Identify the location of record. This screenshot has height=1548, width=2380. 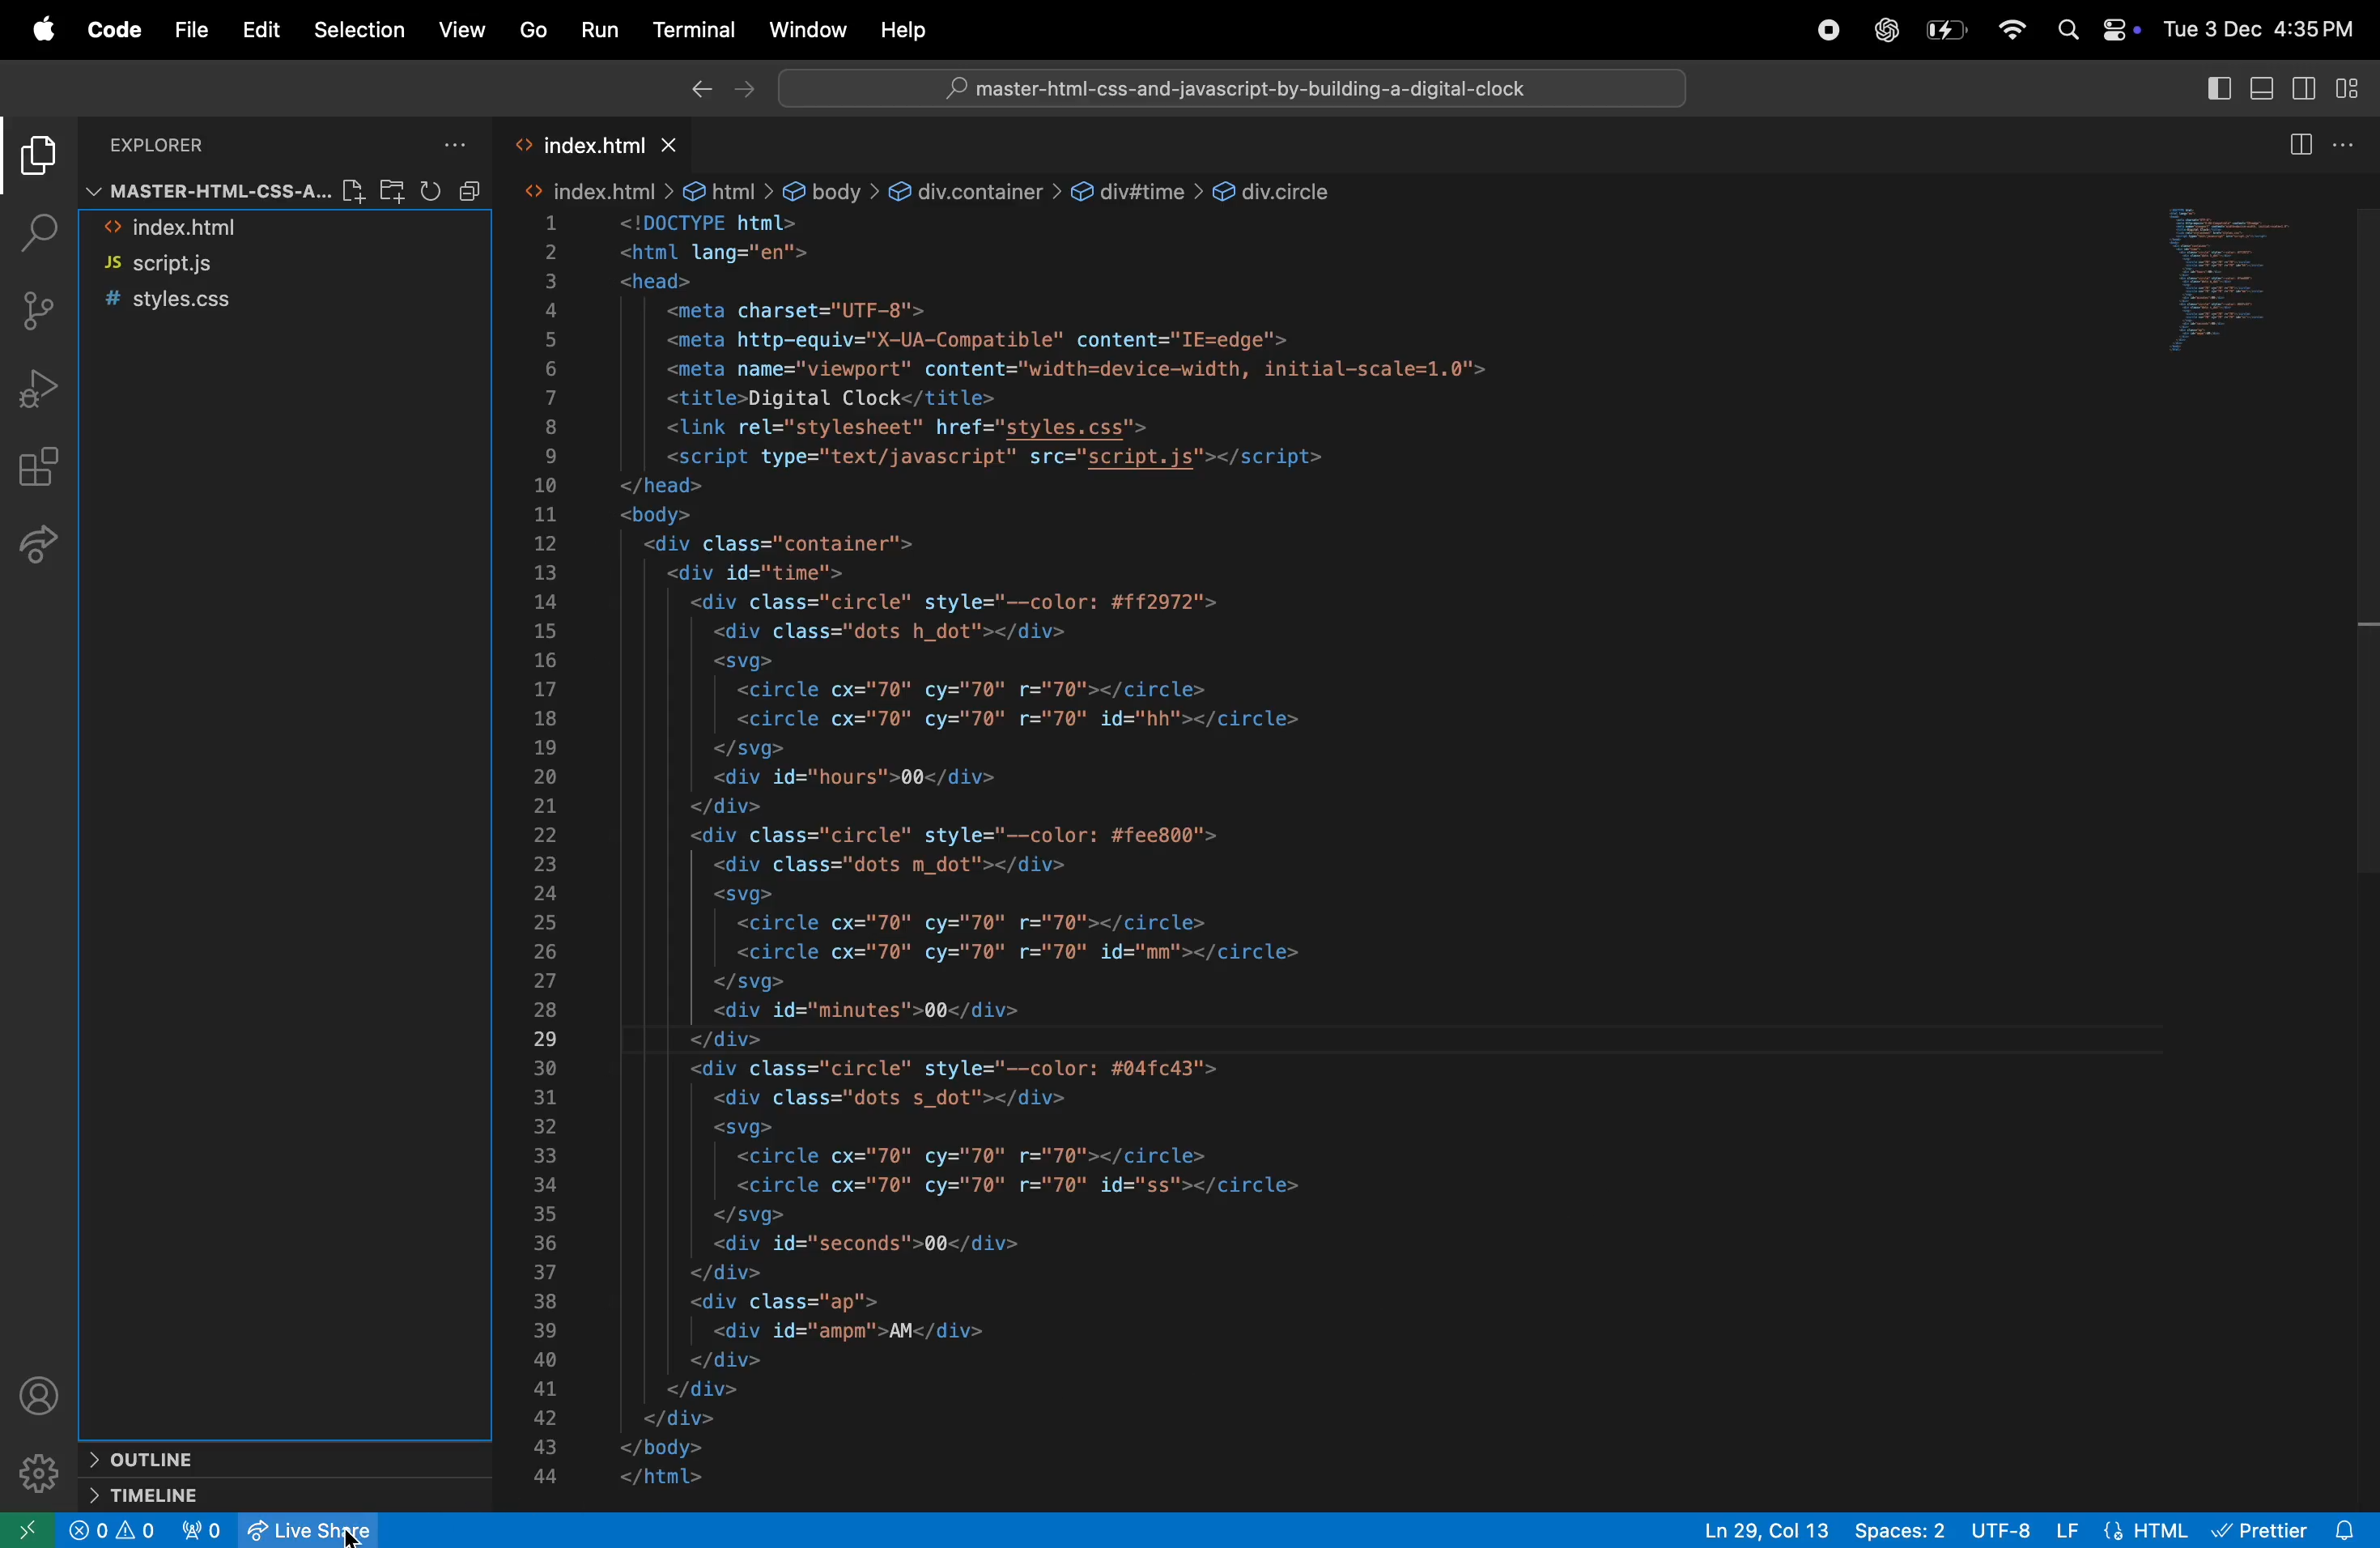
(1826, 29).